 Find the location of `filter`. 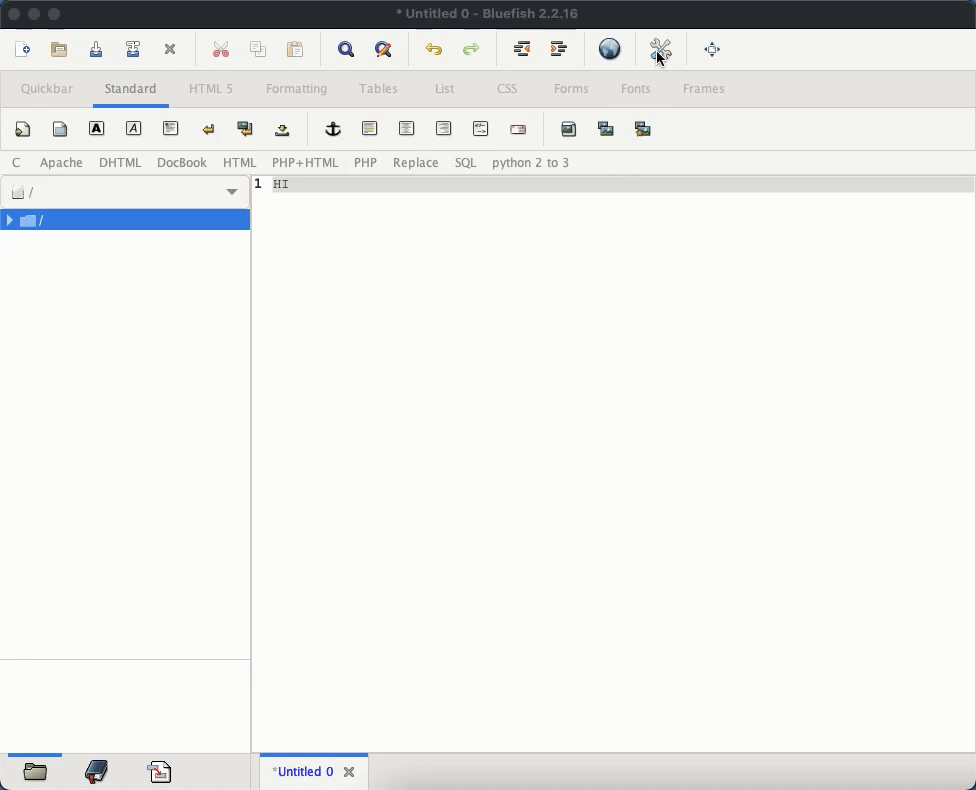

filter is located at coordinates (126, 189).